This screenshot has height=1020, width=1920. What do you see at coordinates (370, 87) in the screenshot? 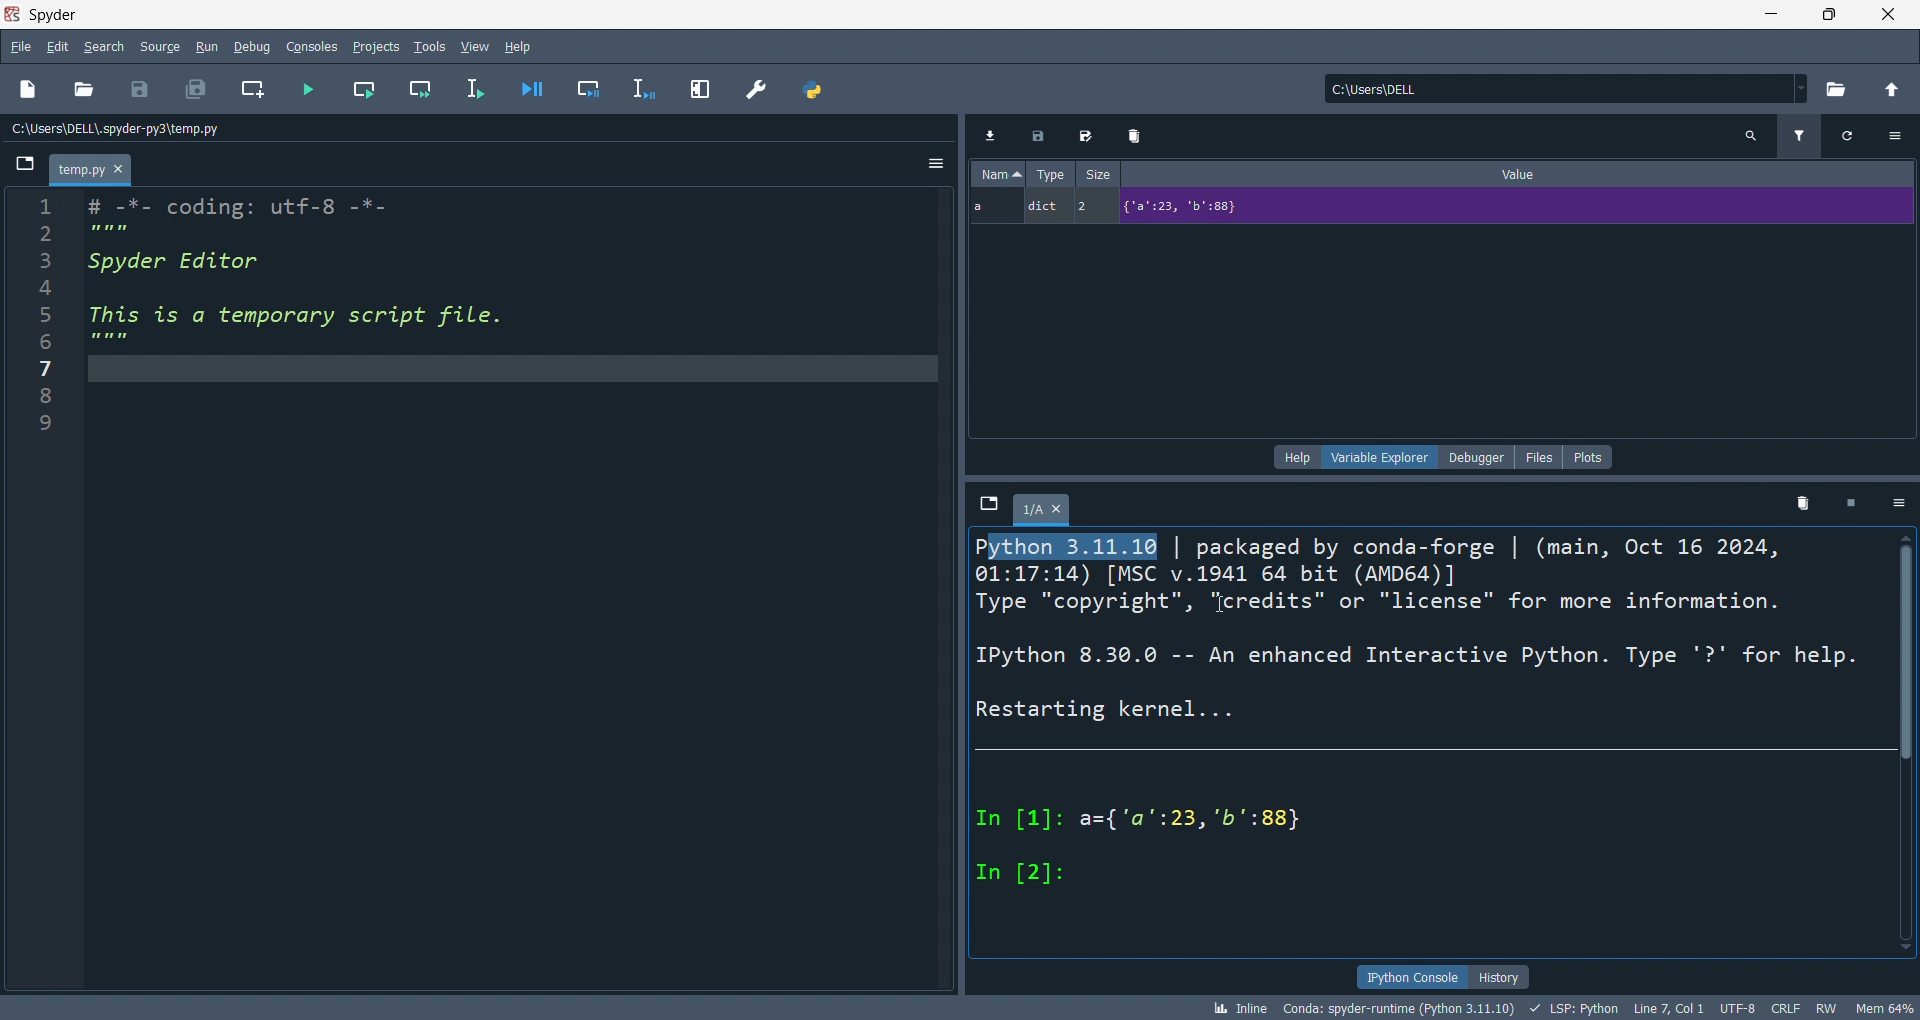
I see `run cell` at bounding box center [370, 87].